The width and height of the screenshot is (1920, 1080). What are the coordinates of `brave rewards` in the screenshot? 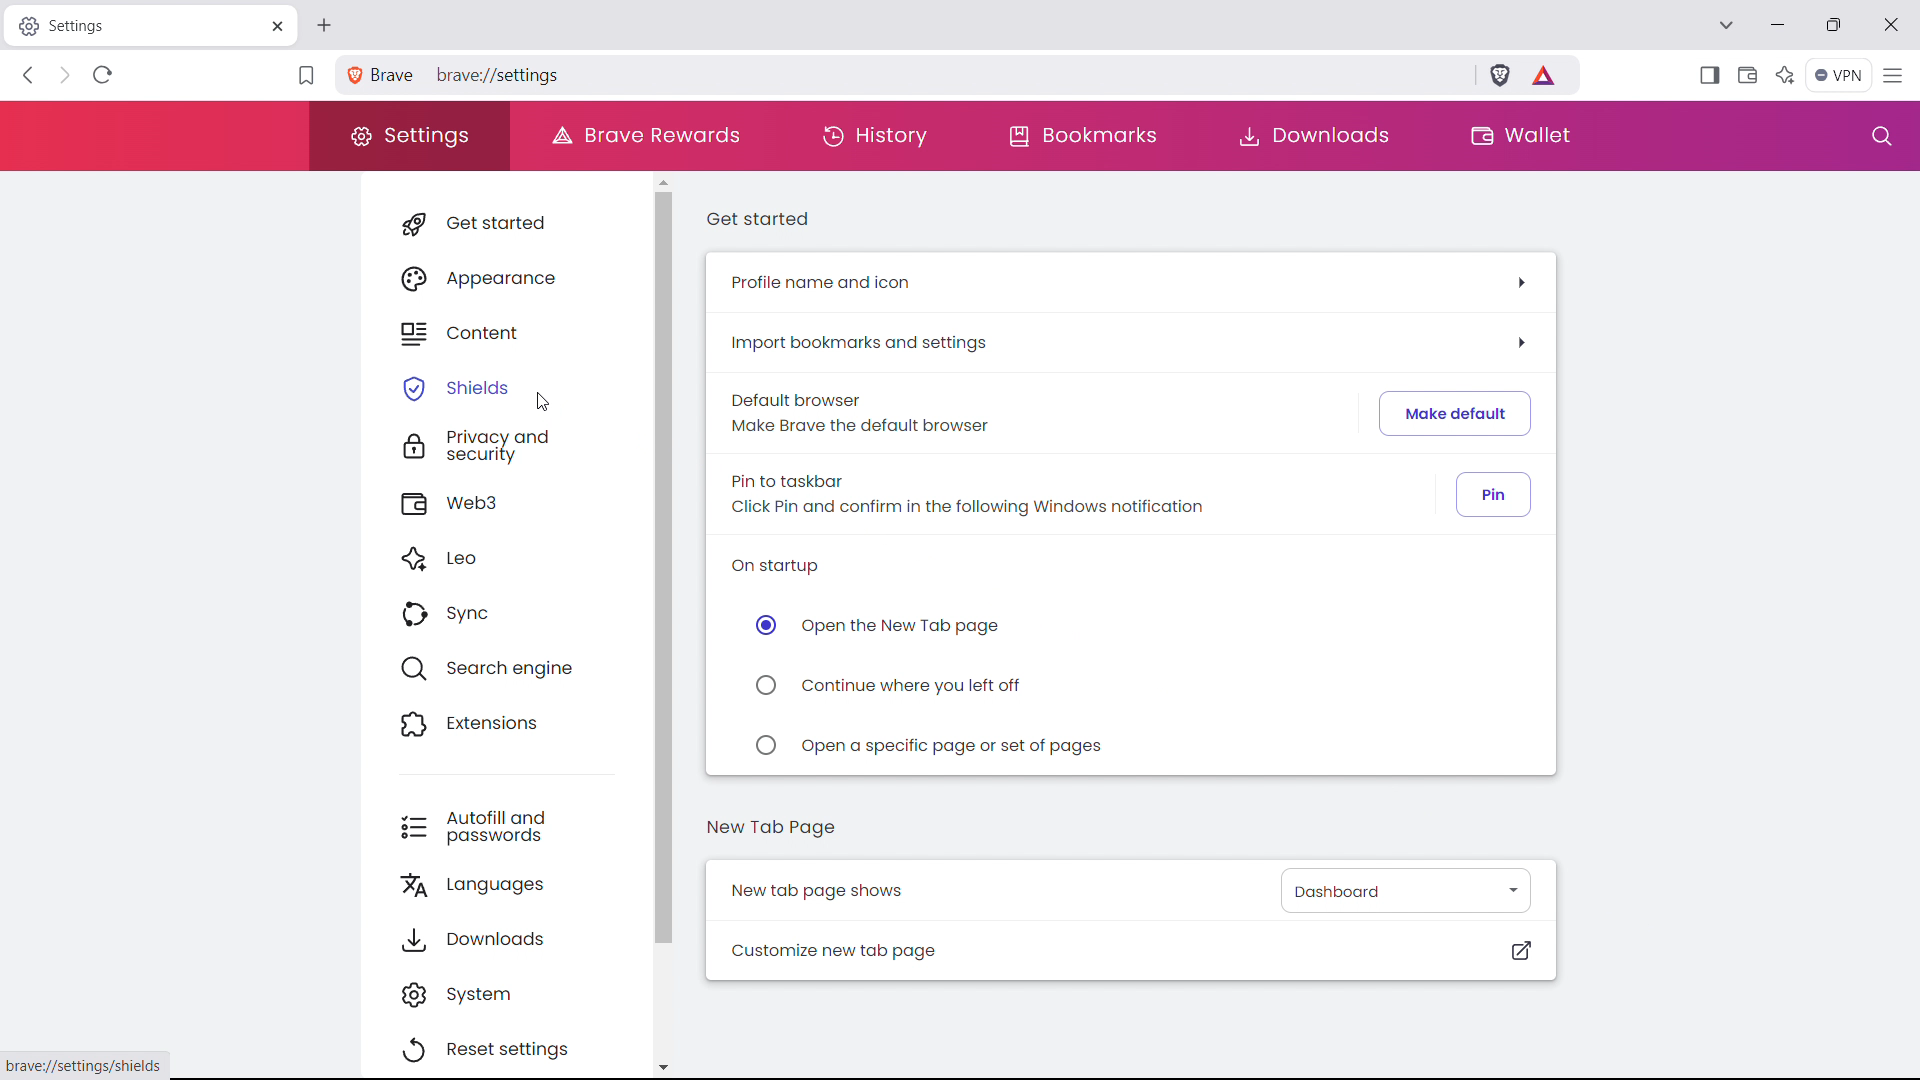 It's located at (644, 135).